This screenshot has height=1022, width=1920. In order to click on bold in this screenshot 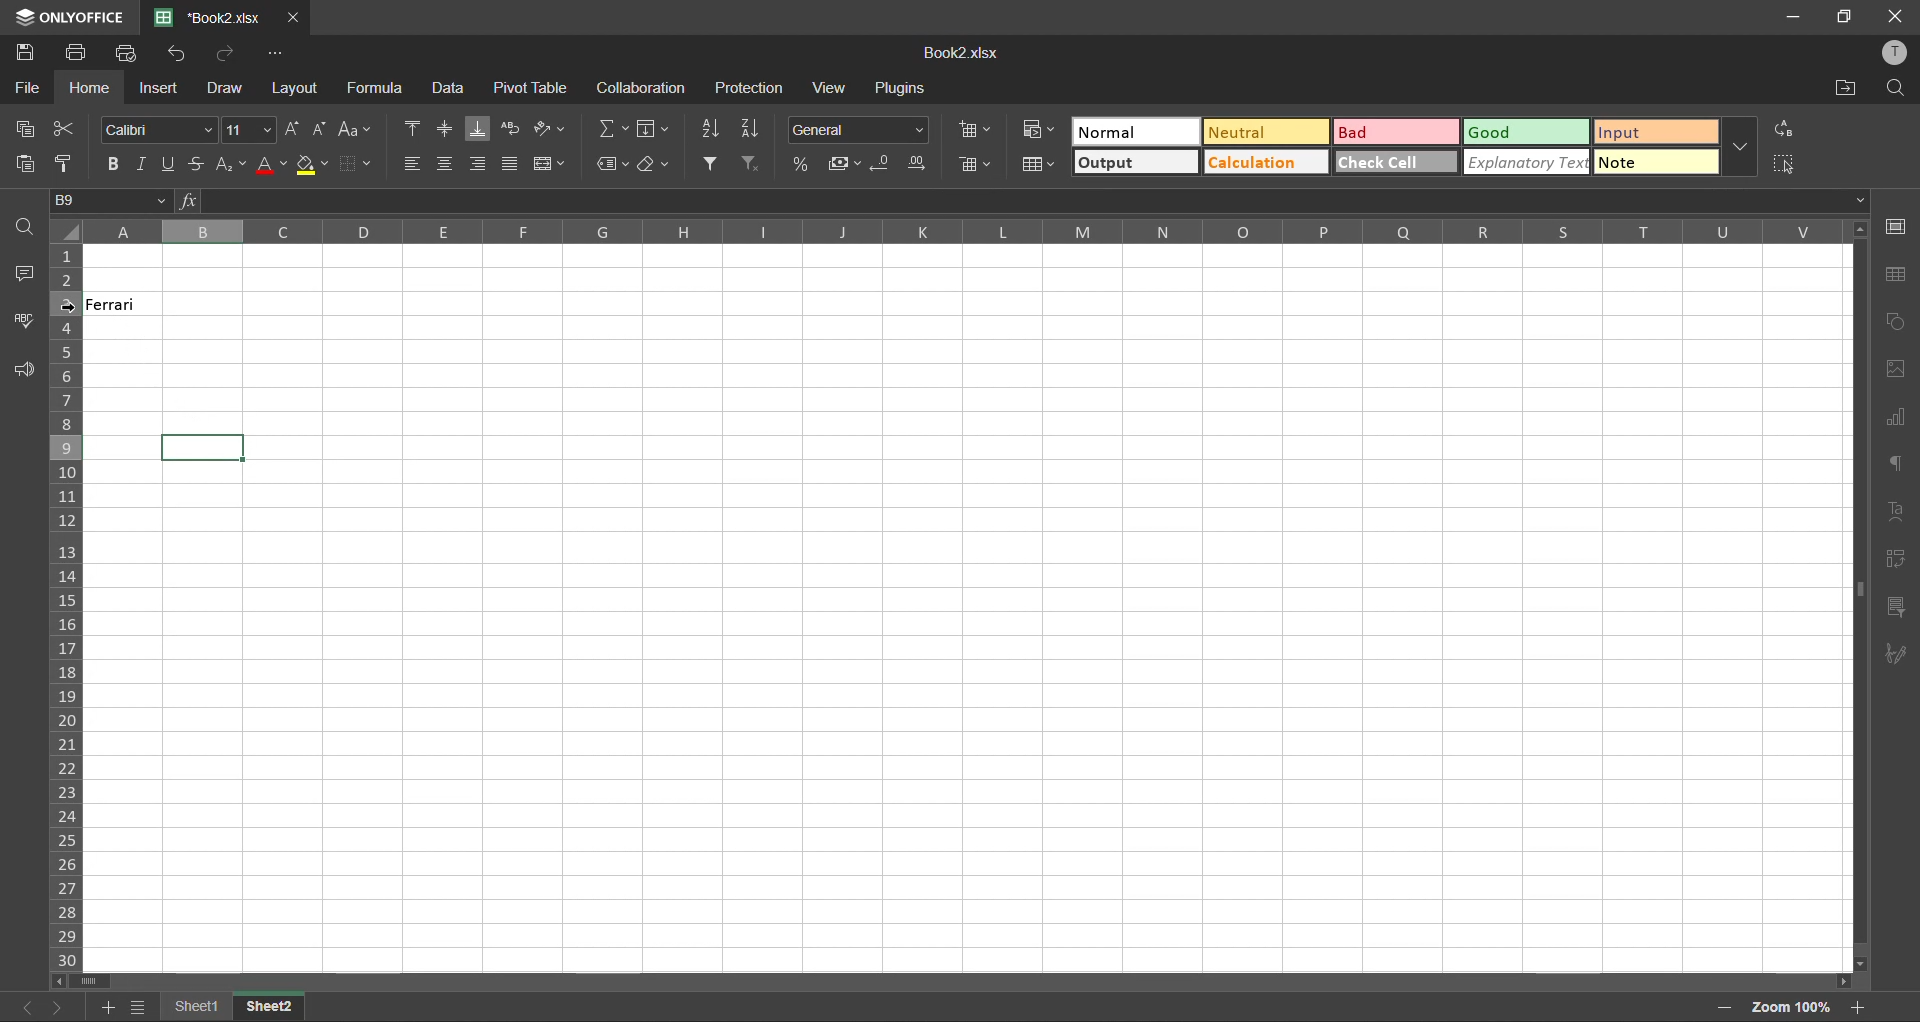, I will do `click(110, 162)`.